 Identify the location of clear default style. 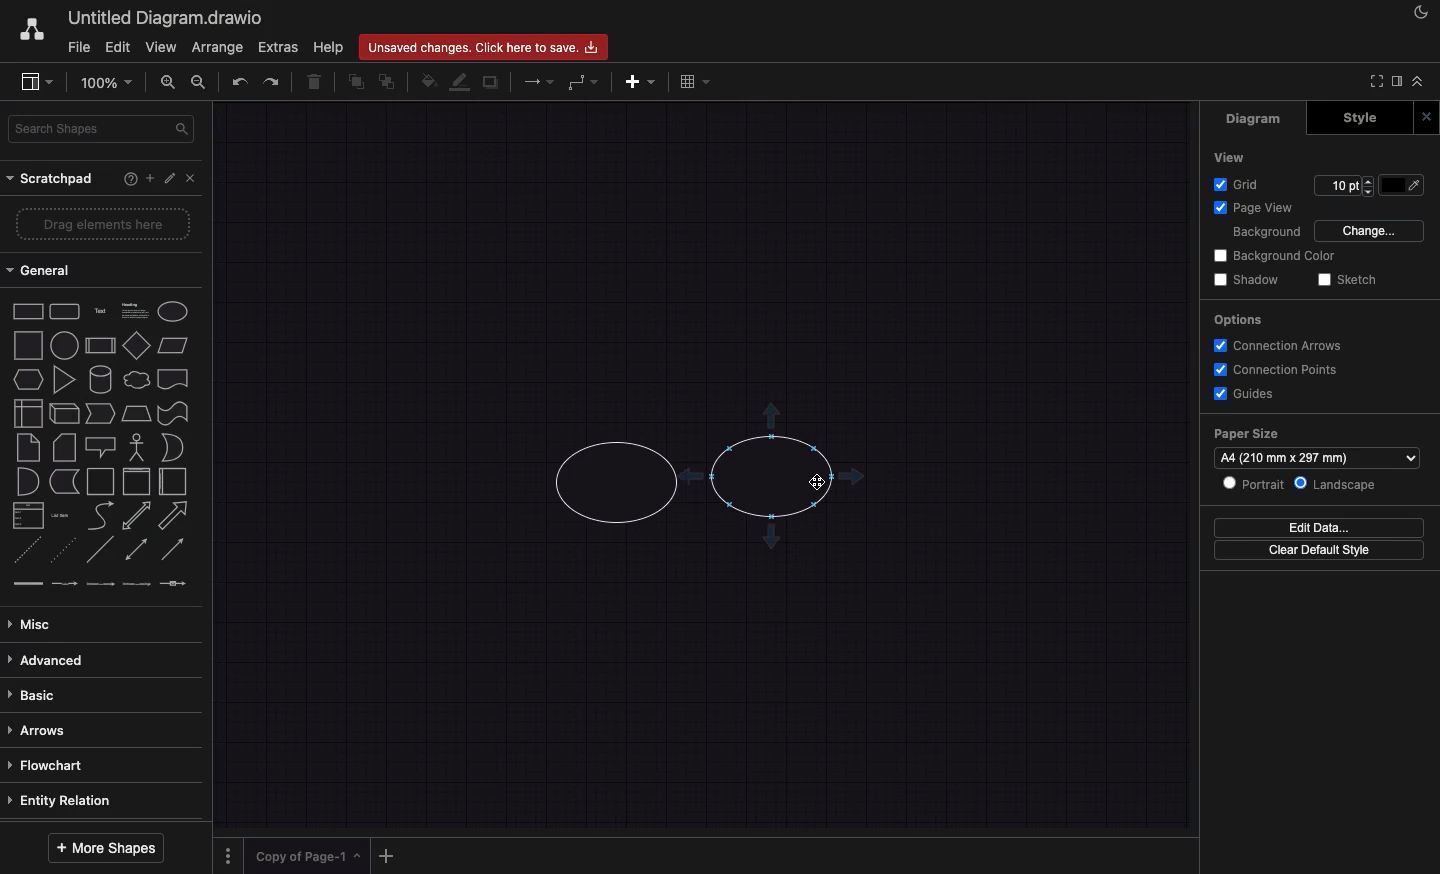
(1319, 550).